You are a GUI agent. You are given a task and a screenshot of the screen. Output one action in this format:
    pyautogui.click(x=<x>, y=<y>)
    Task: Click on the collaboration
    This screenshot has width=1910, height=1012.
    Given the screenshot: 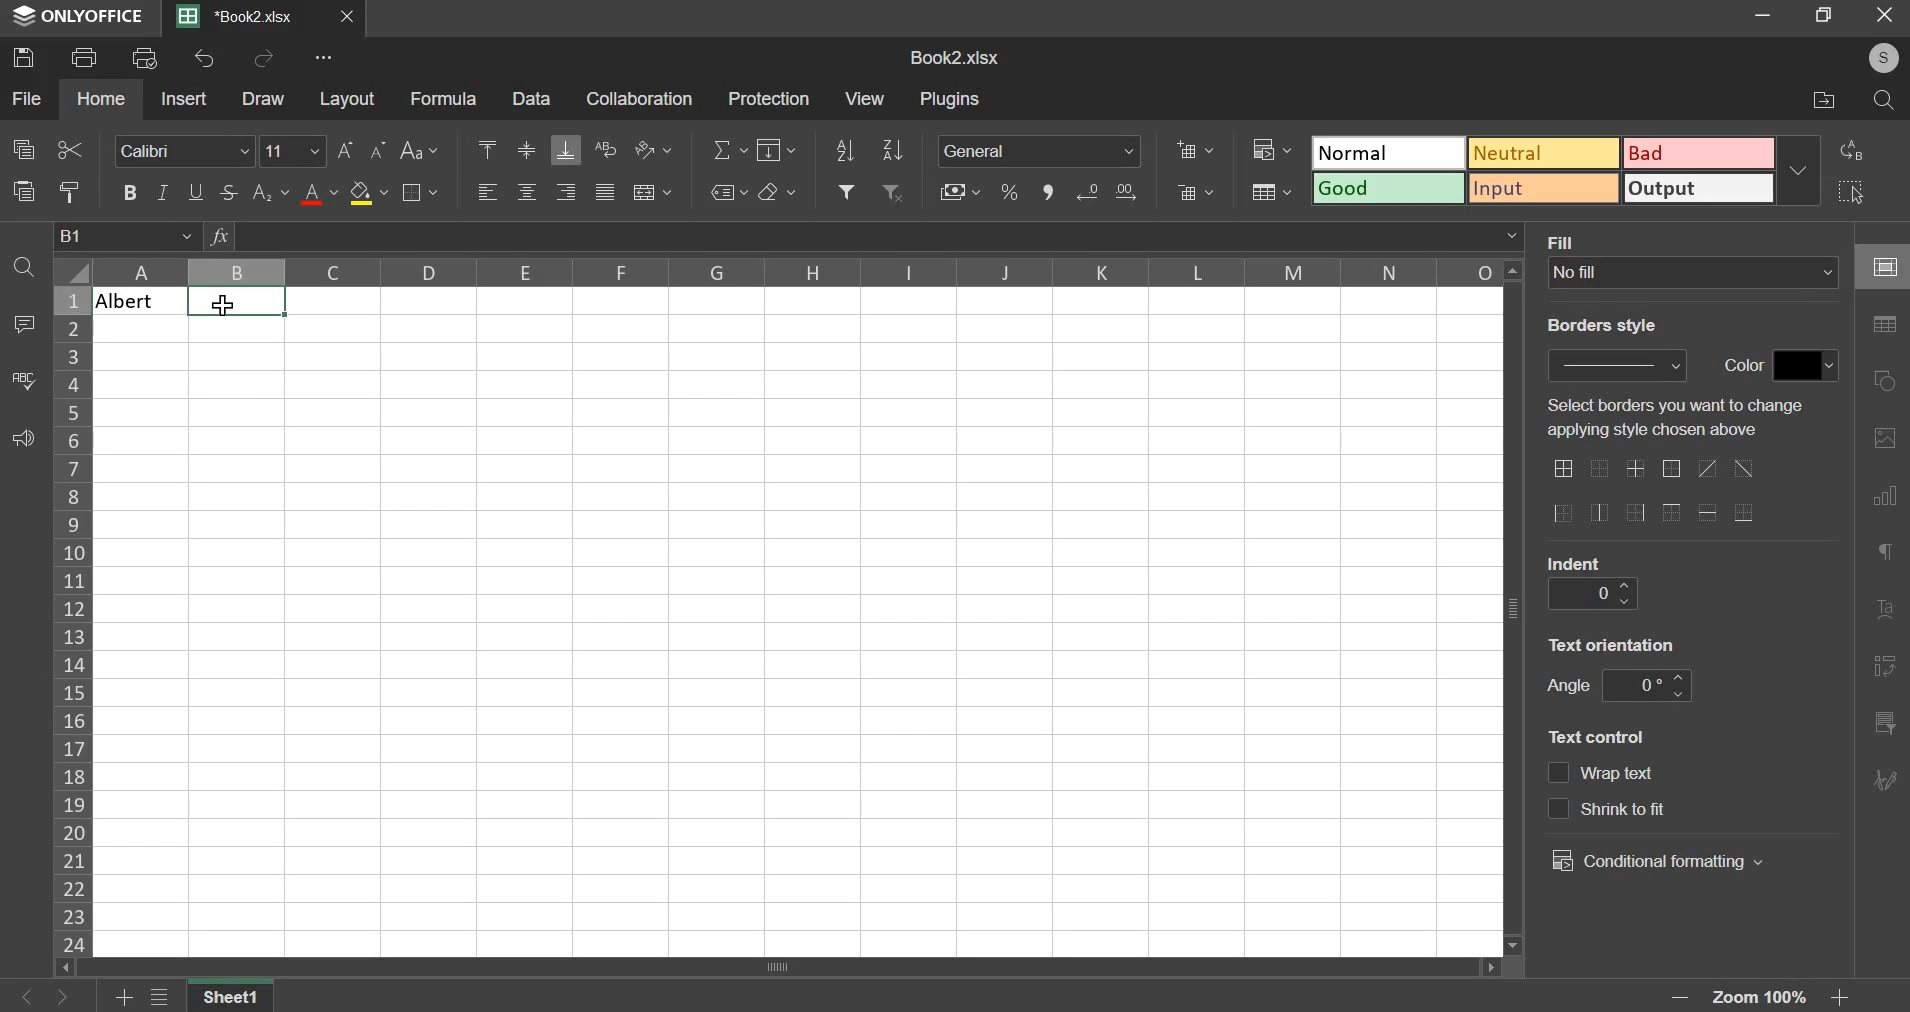 What is the action you would take?
    pyautogui.click(x=641, y=99)
    